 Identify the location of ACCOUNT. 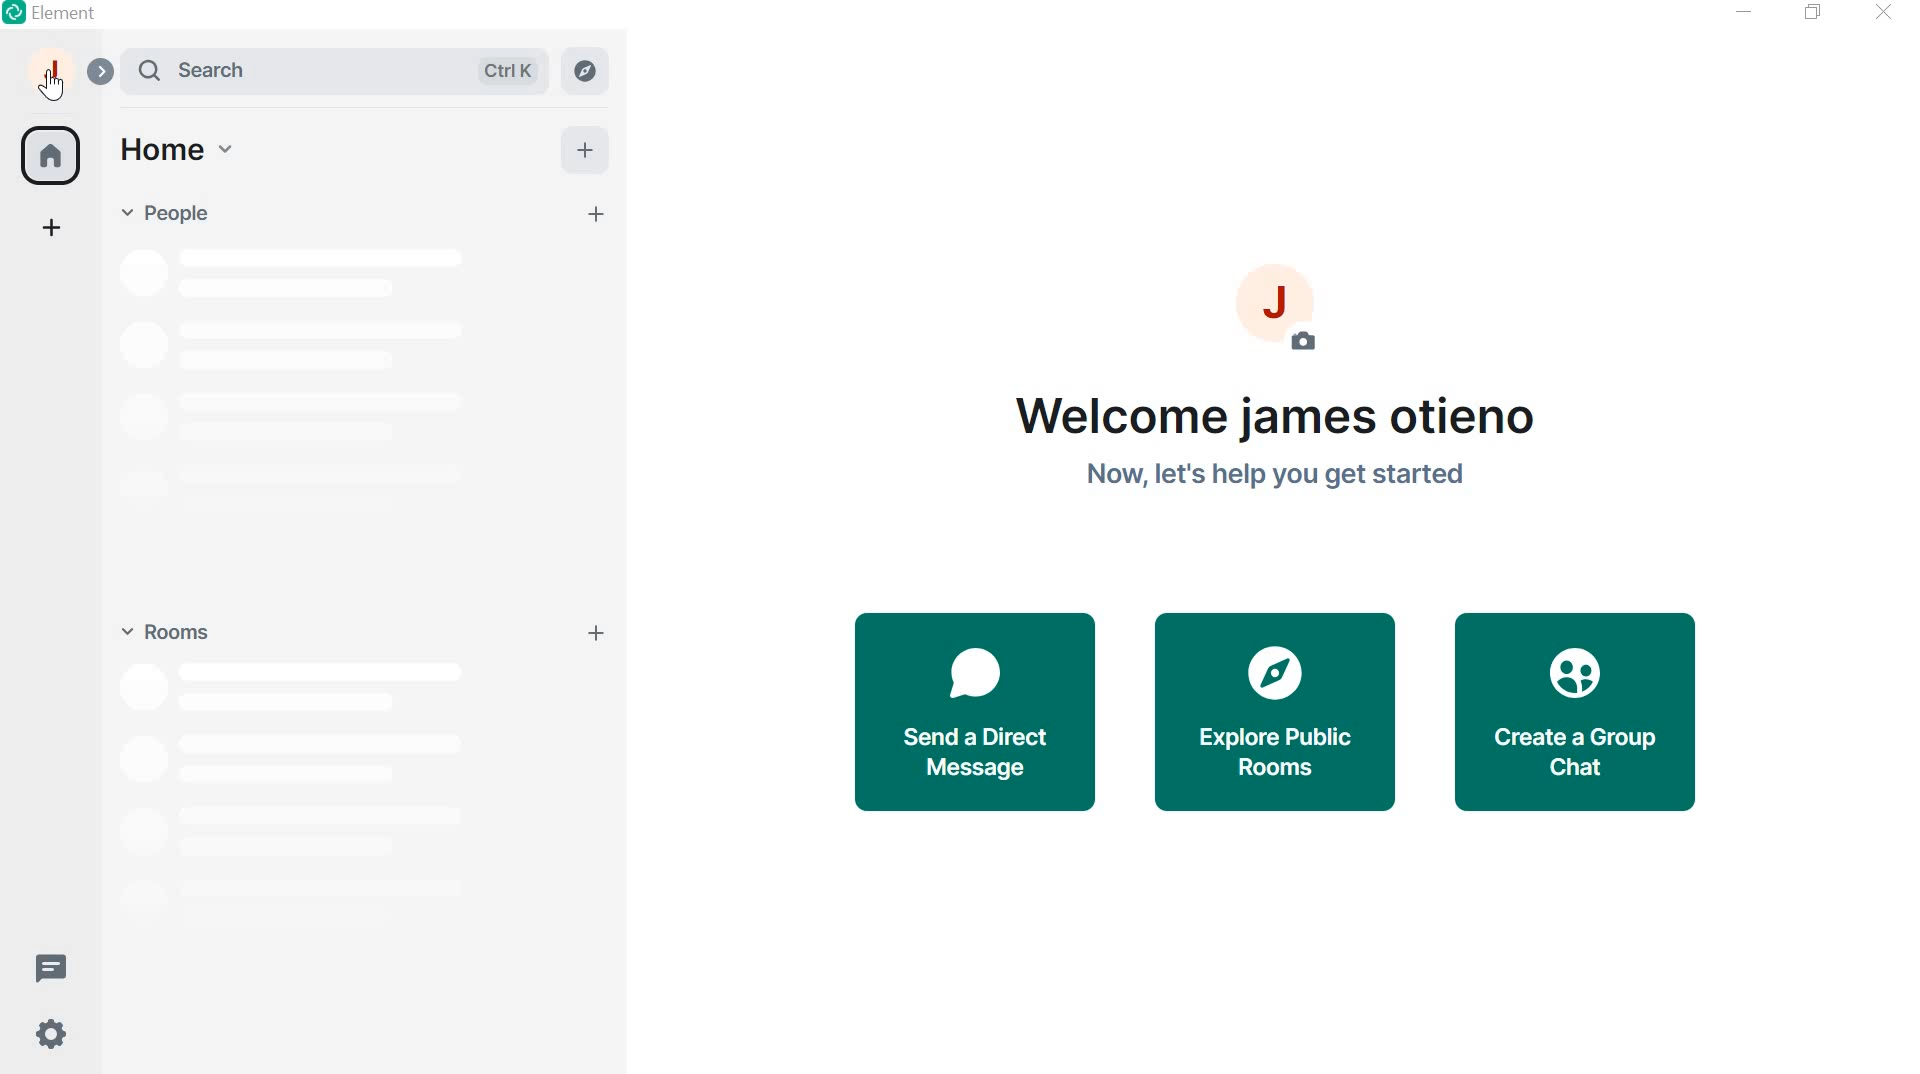
(53, 76).